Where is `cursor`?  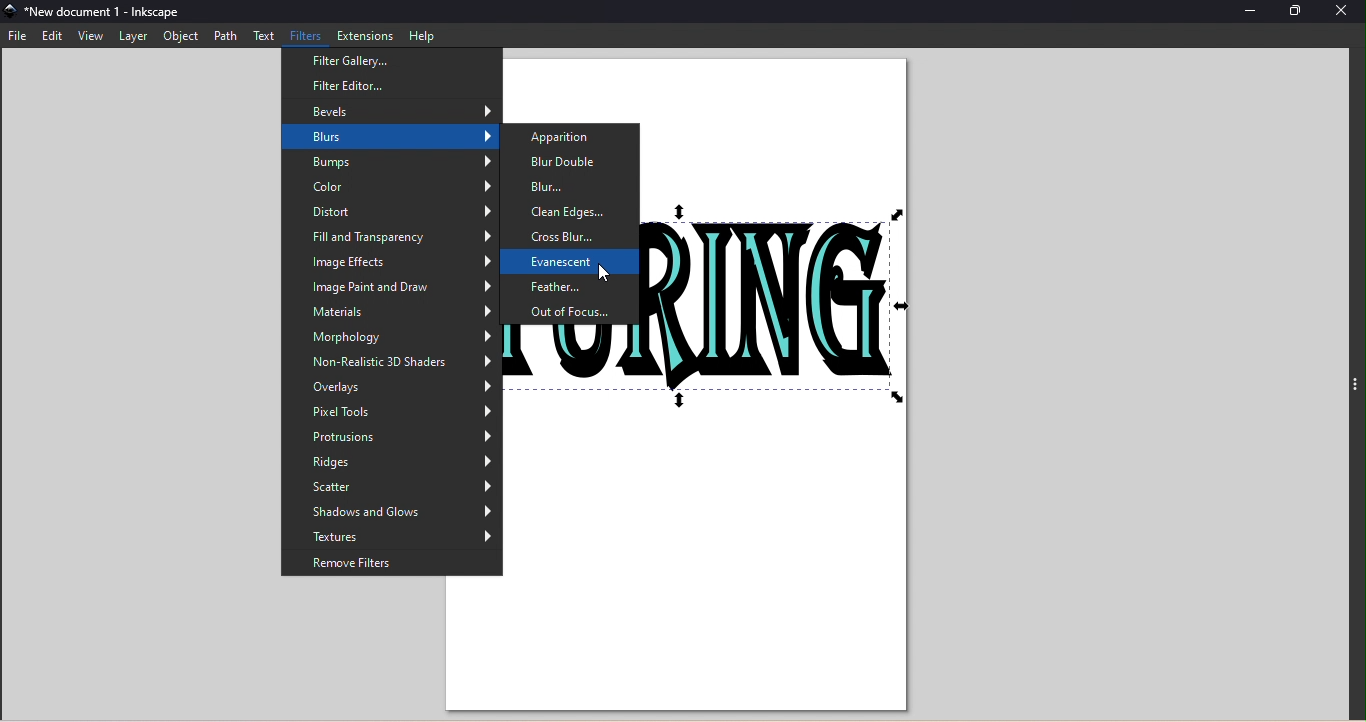 cursor is located at coordinates (605, 275).